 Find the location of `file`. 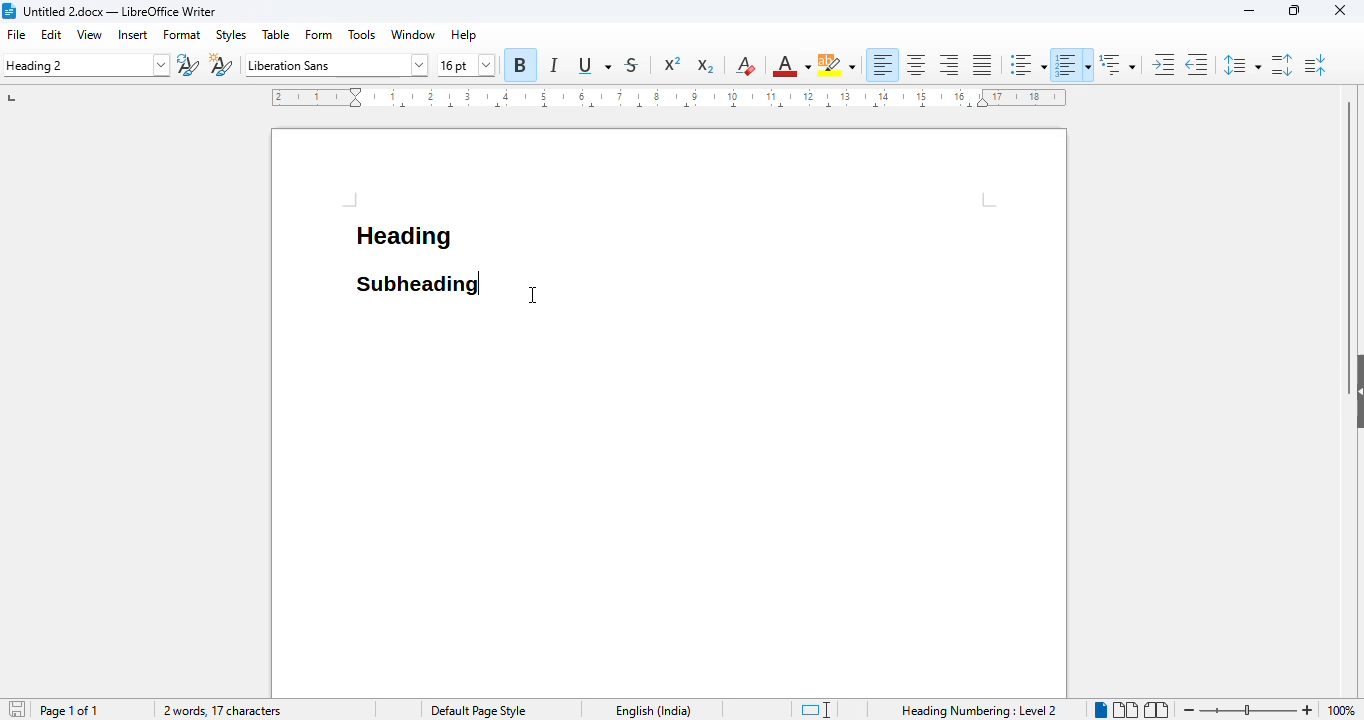

file is located at coordinates (15, 35).